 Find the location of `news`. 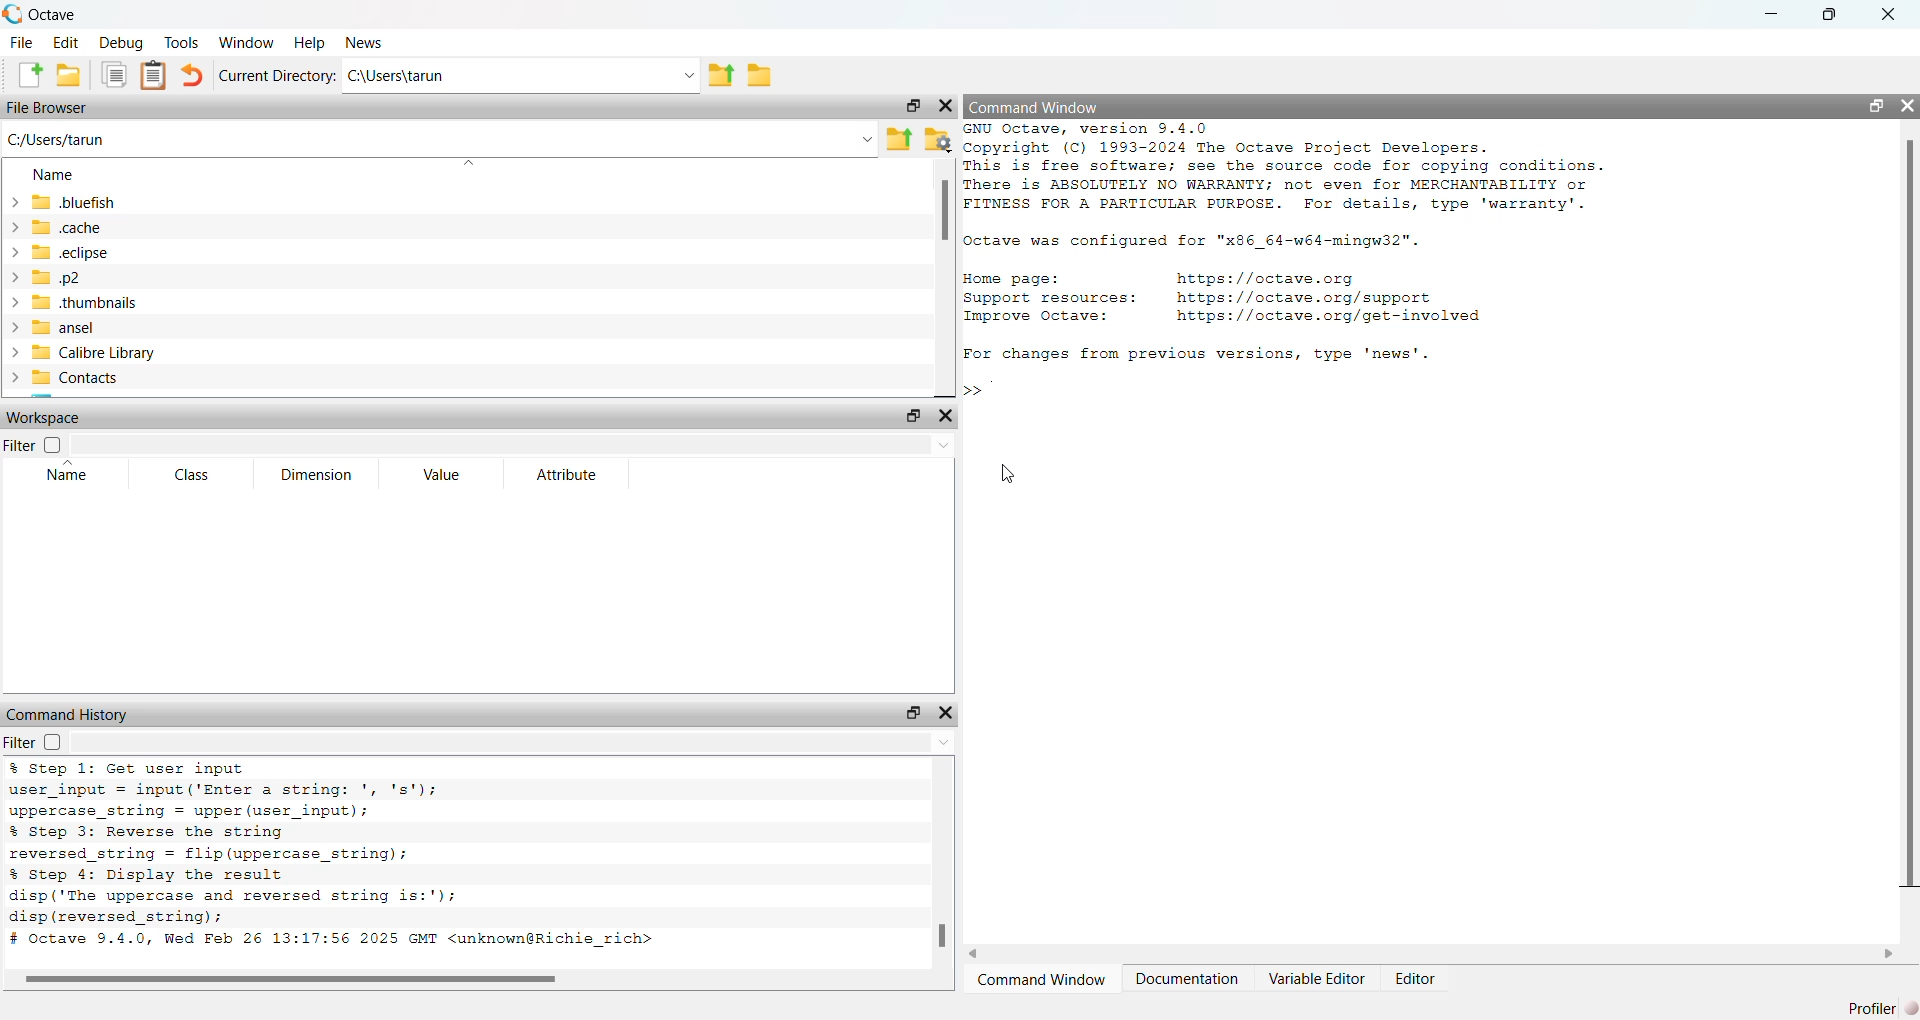

news is located at coordinates (370, 43).